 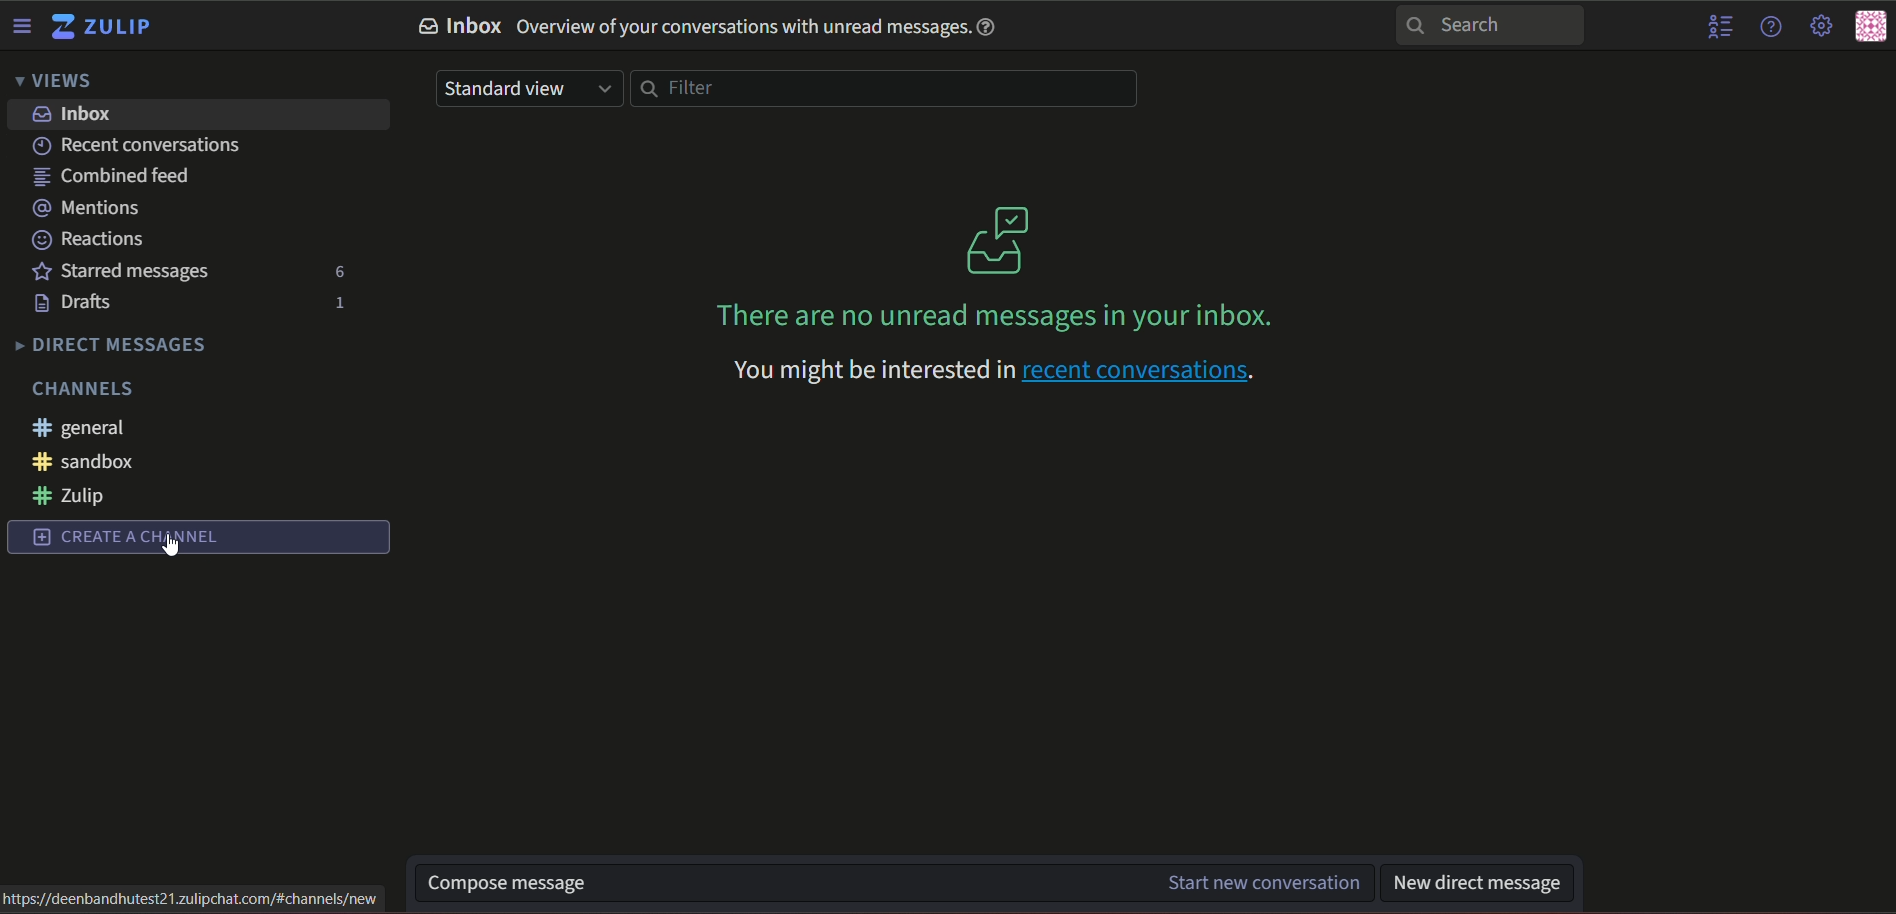 I want to click on https://deenbandhutest21.zulipchat.com/#channels/new, so click(x=197, y=896).